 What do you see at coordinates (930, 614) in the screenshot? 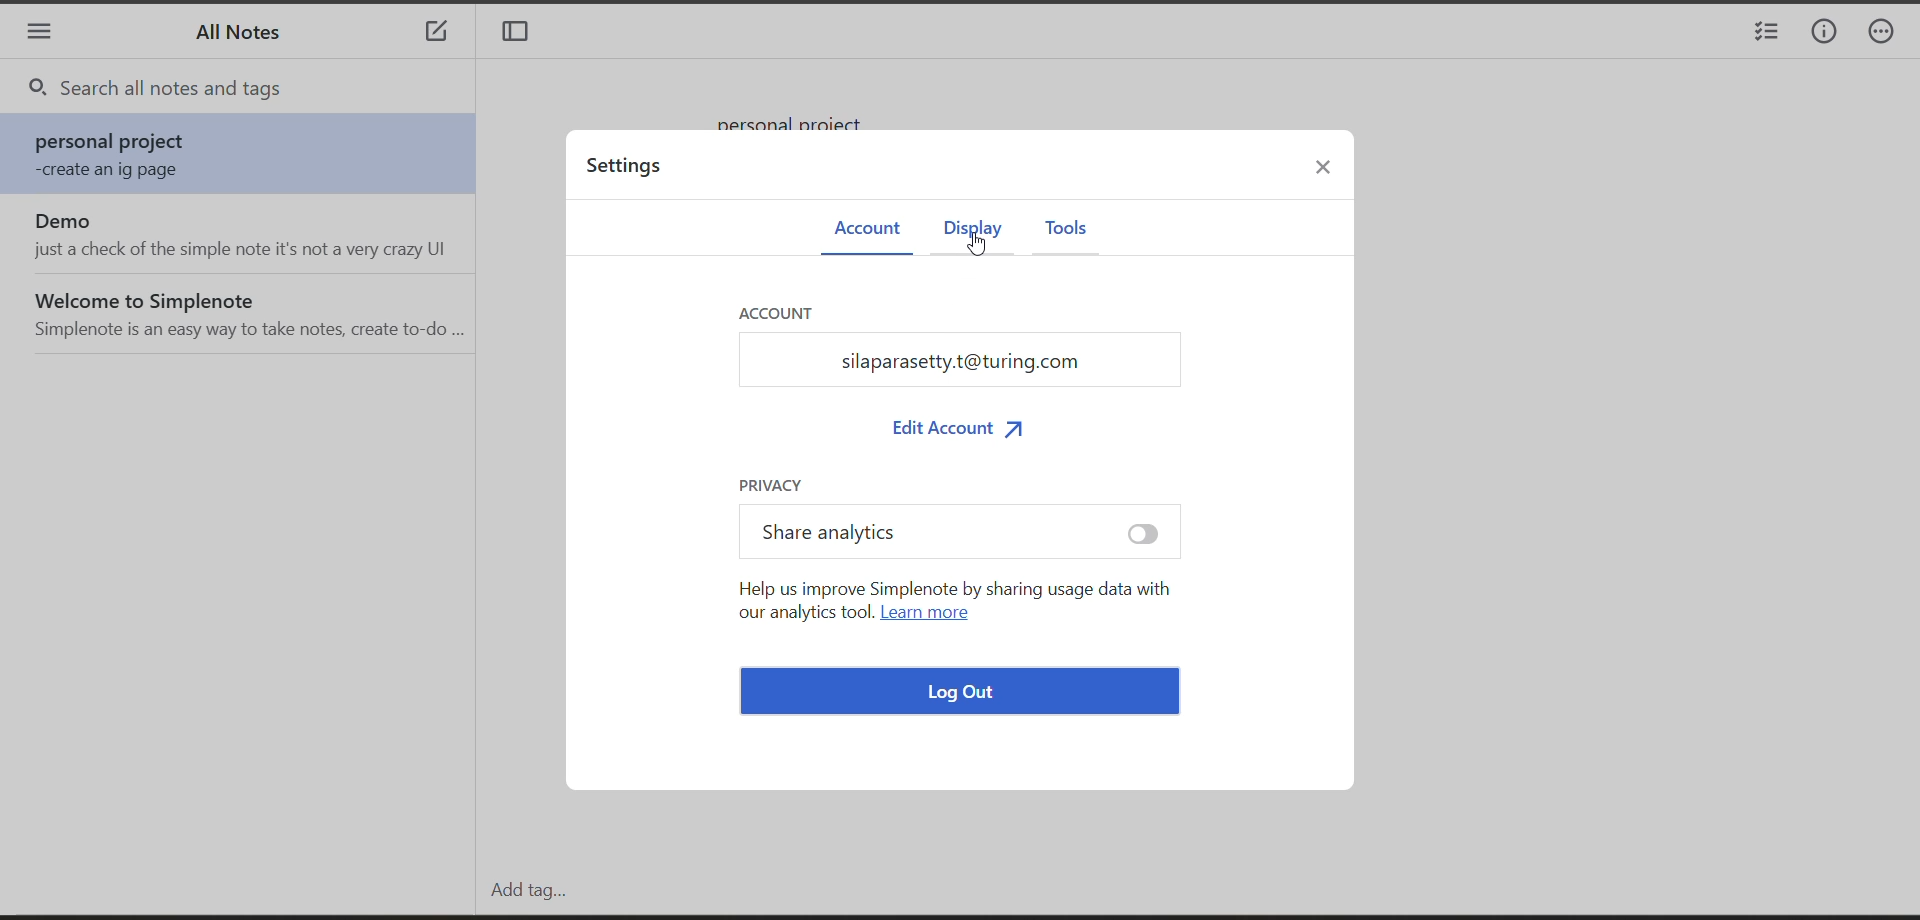
I see `learn more` at bounding box center [930, 614].